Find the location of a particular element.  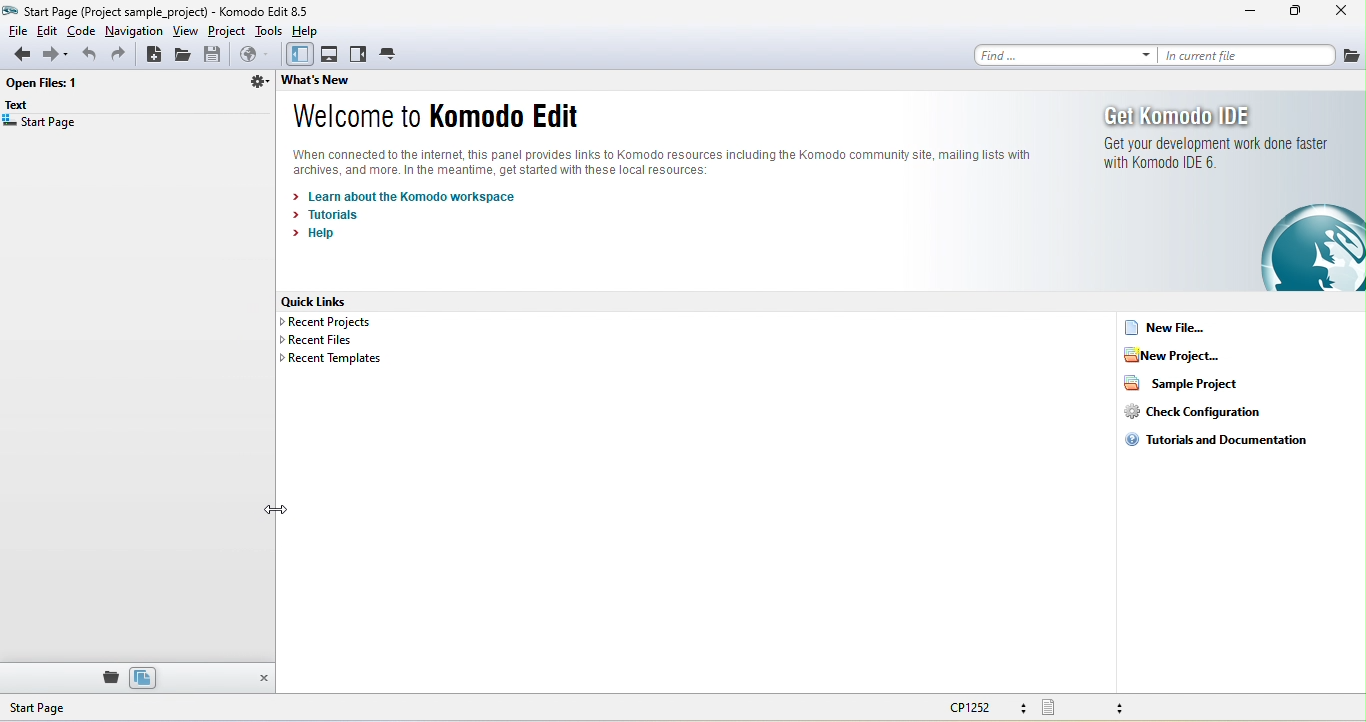

place is located at coordinates (107, 677).